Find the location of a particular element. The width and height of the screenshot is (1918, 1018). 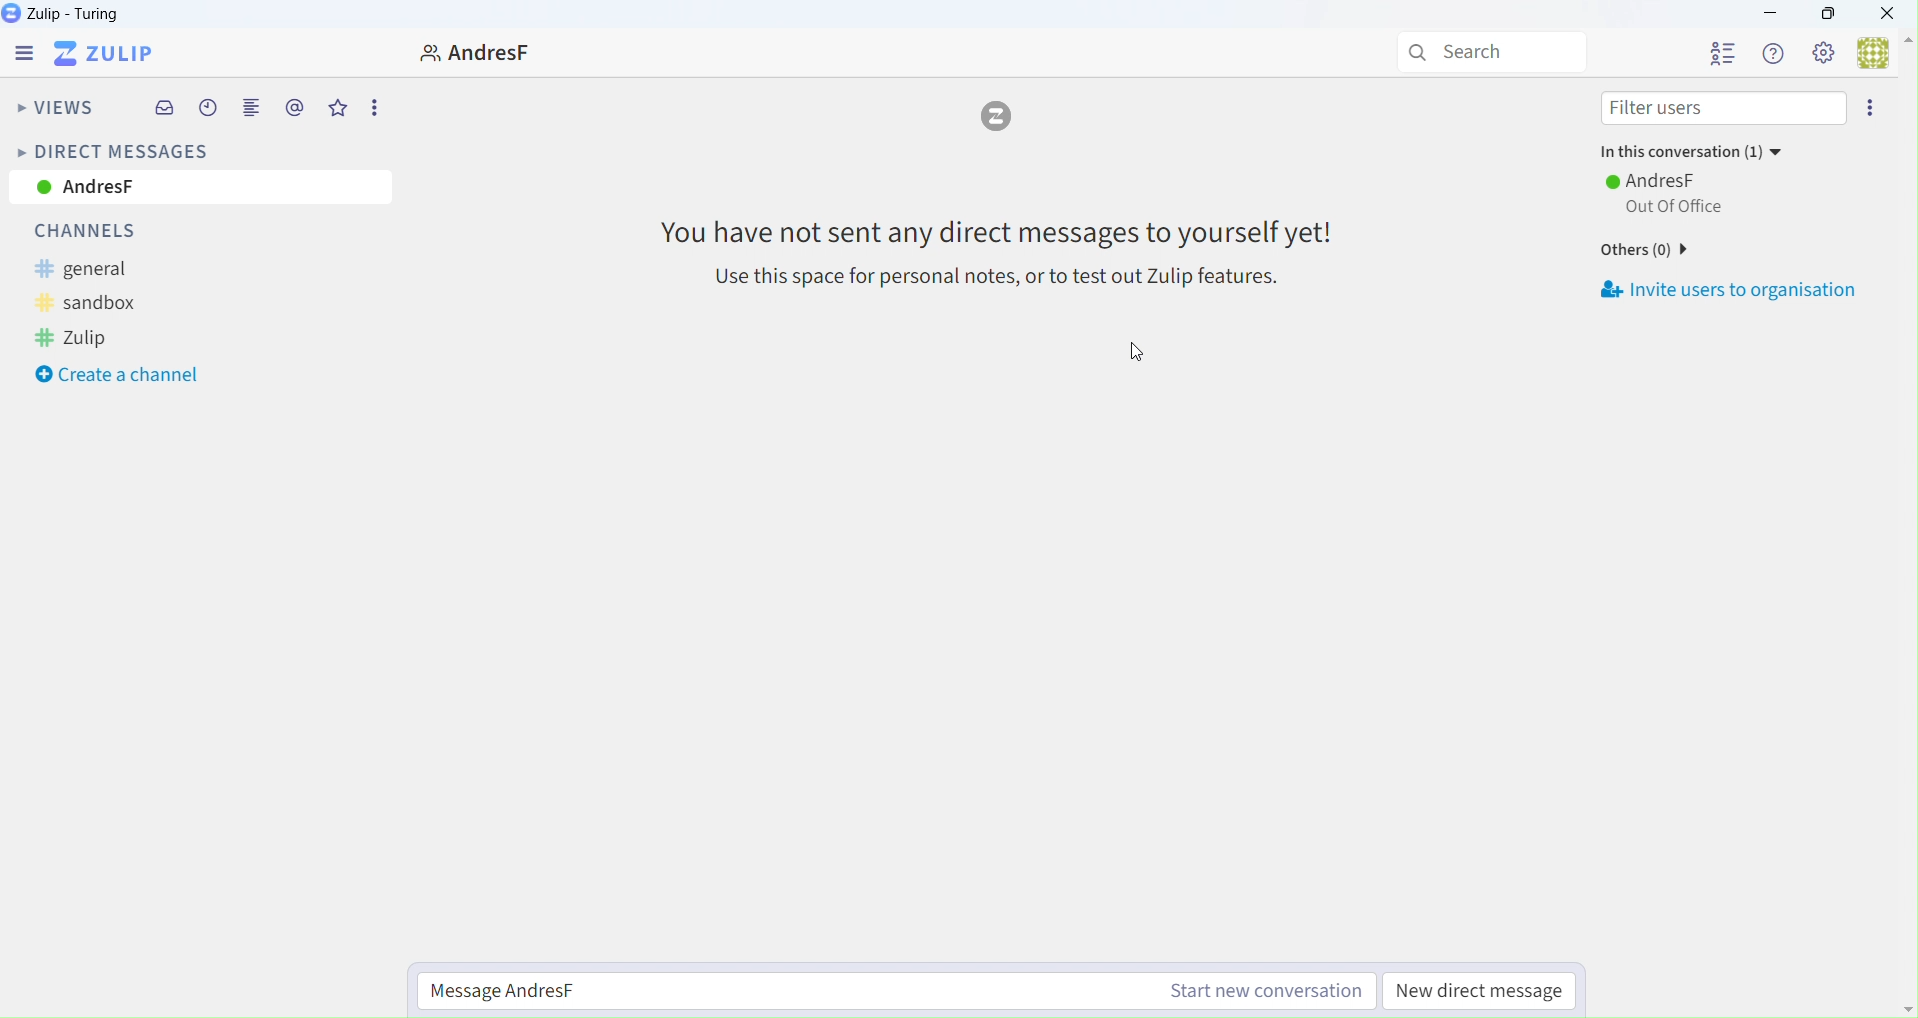

Zulip is located at coordinates (110, 55).